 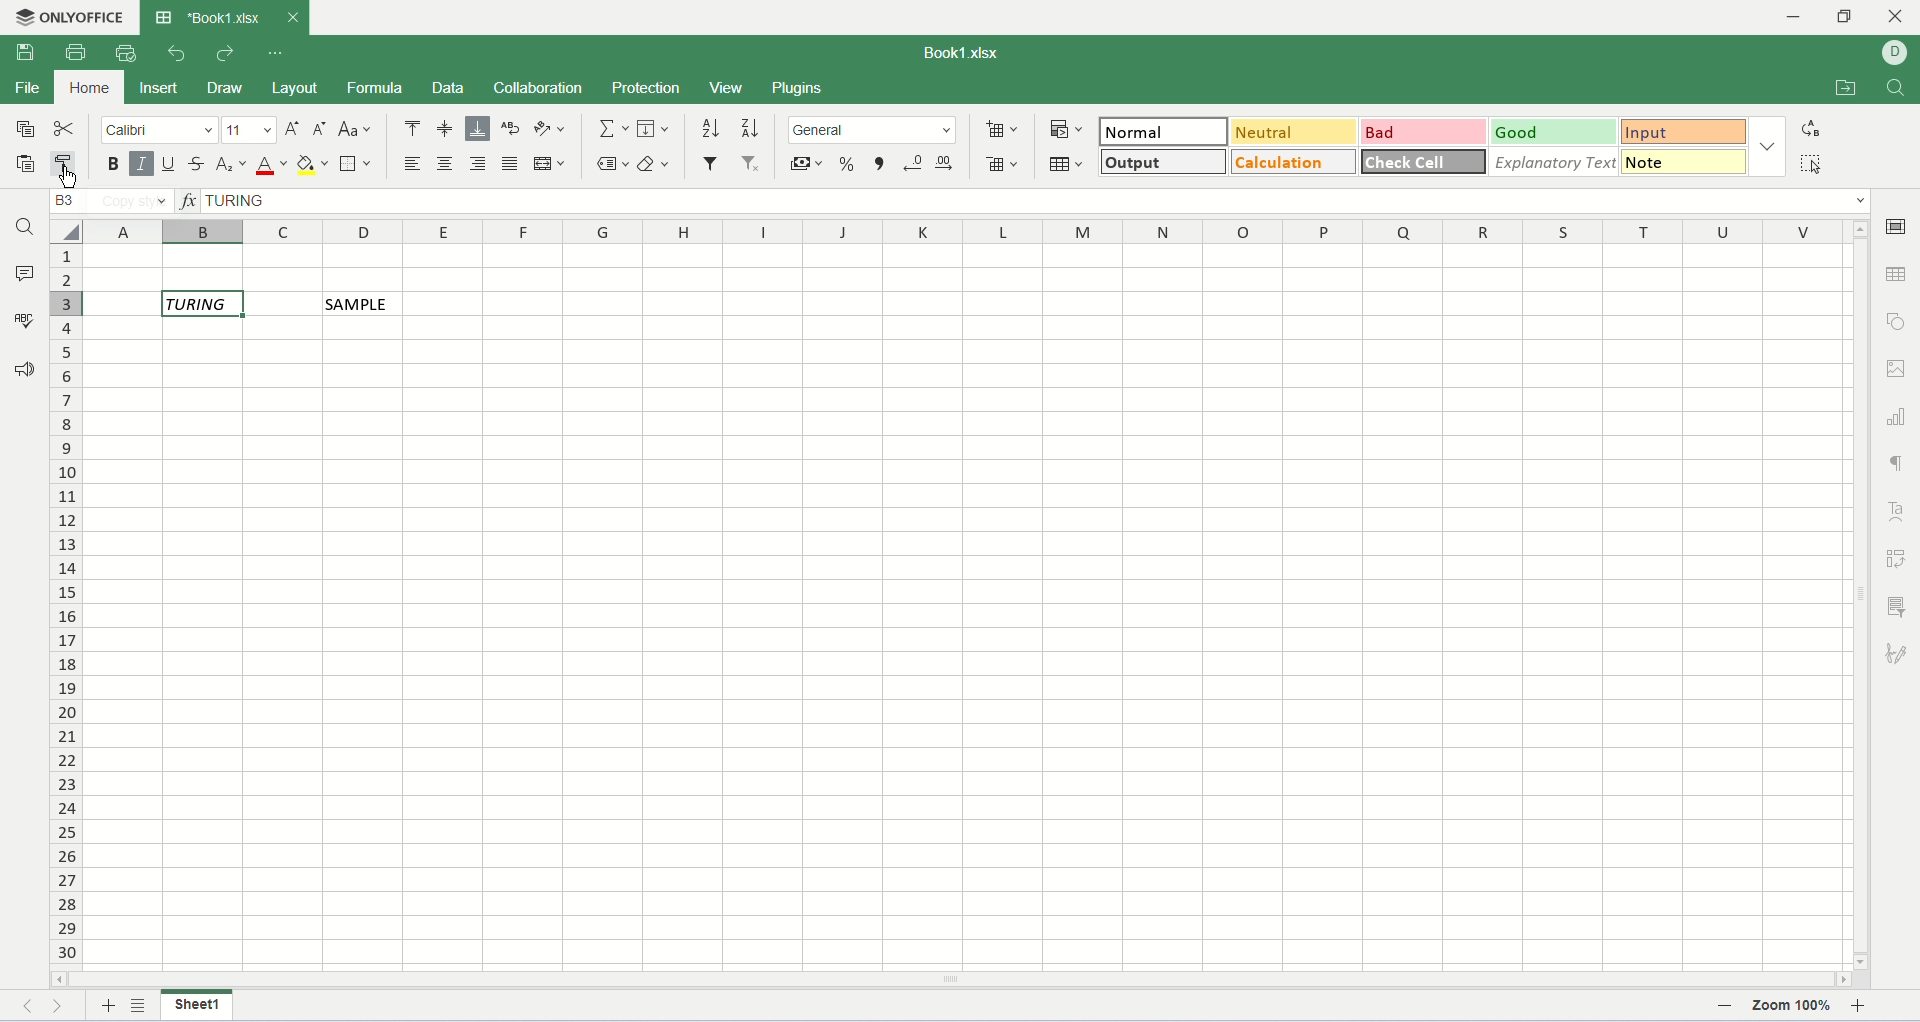 I want to click on merge and center, so click(x=548, y=163).